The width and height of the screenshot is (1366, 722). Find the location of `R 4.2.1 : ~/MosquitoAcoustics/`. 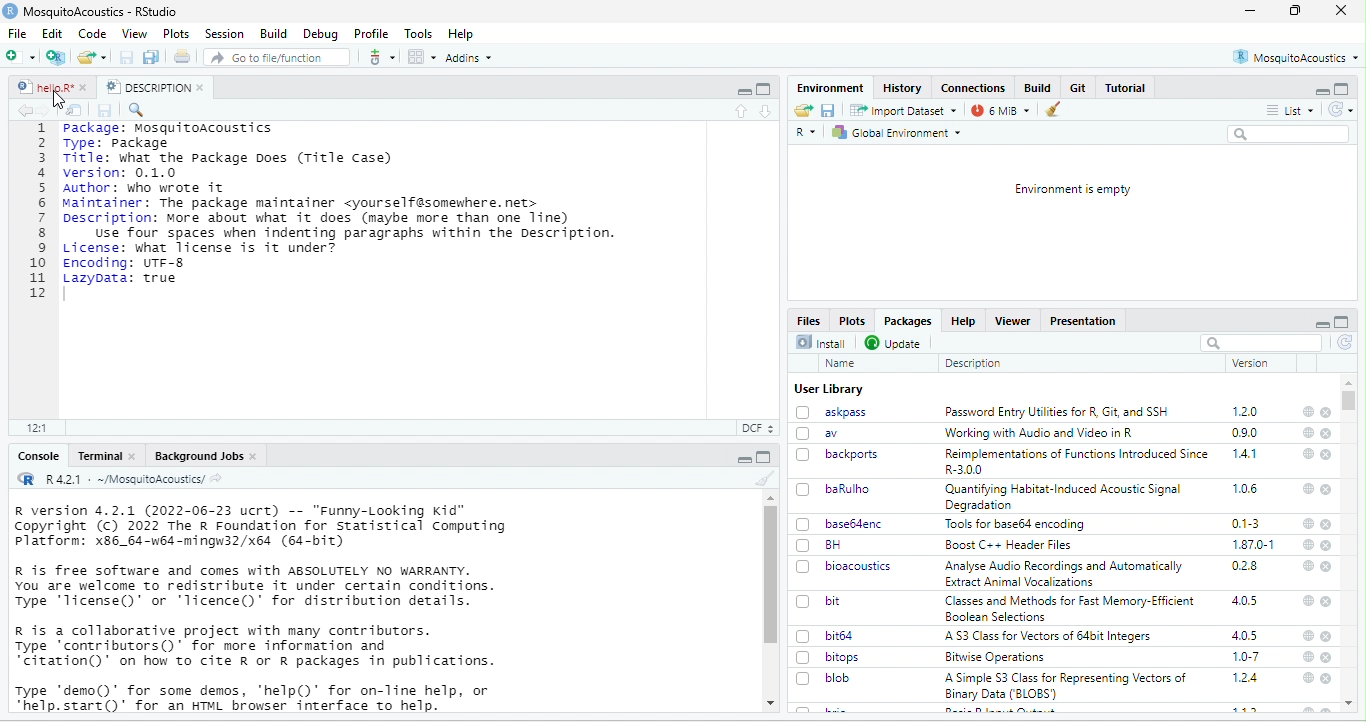

R 4.2.1 : ~/MosquitoAcoustics/ is located at coordinates (120, 480).